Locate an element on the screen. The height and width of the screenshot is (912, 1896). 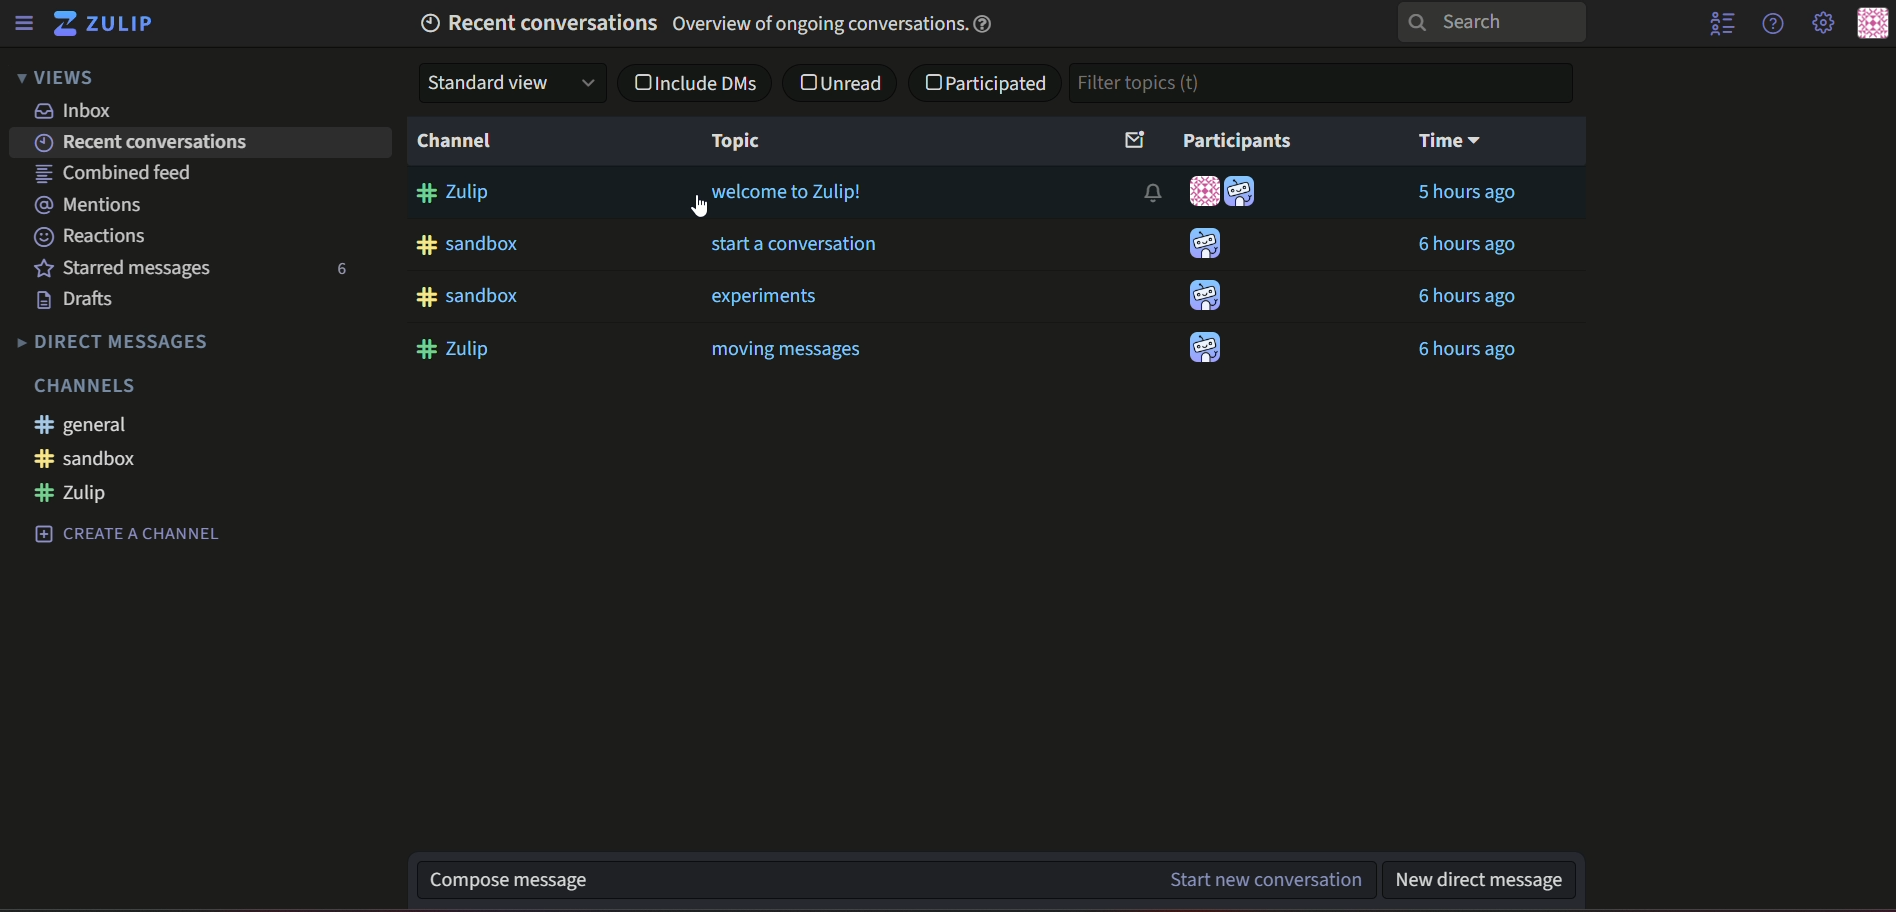
#Zulip is located at coordinates (456, 349).